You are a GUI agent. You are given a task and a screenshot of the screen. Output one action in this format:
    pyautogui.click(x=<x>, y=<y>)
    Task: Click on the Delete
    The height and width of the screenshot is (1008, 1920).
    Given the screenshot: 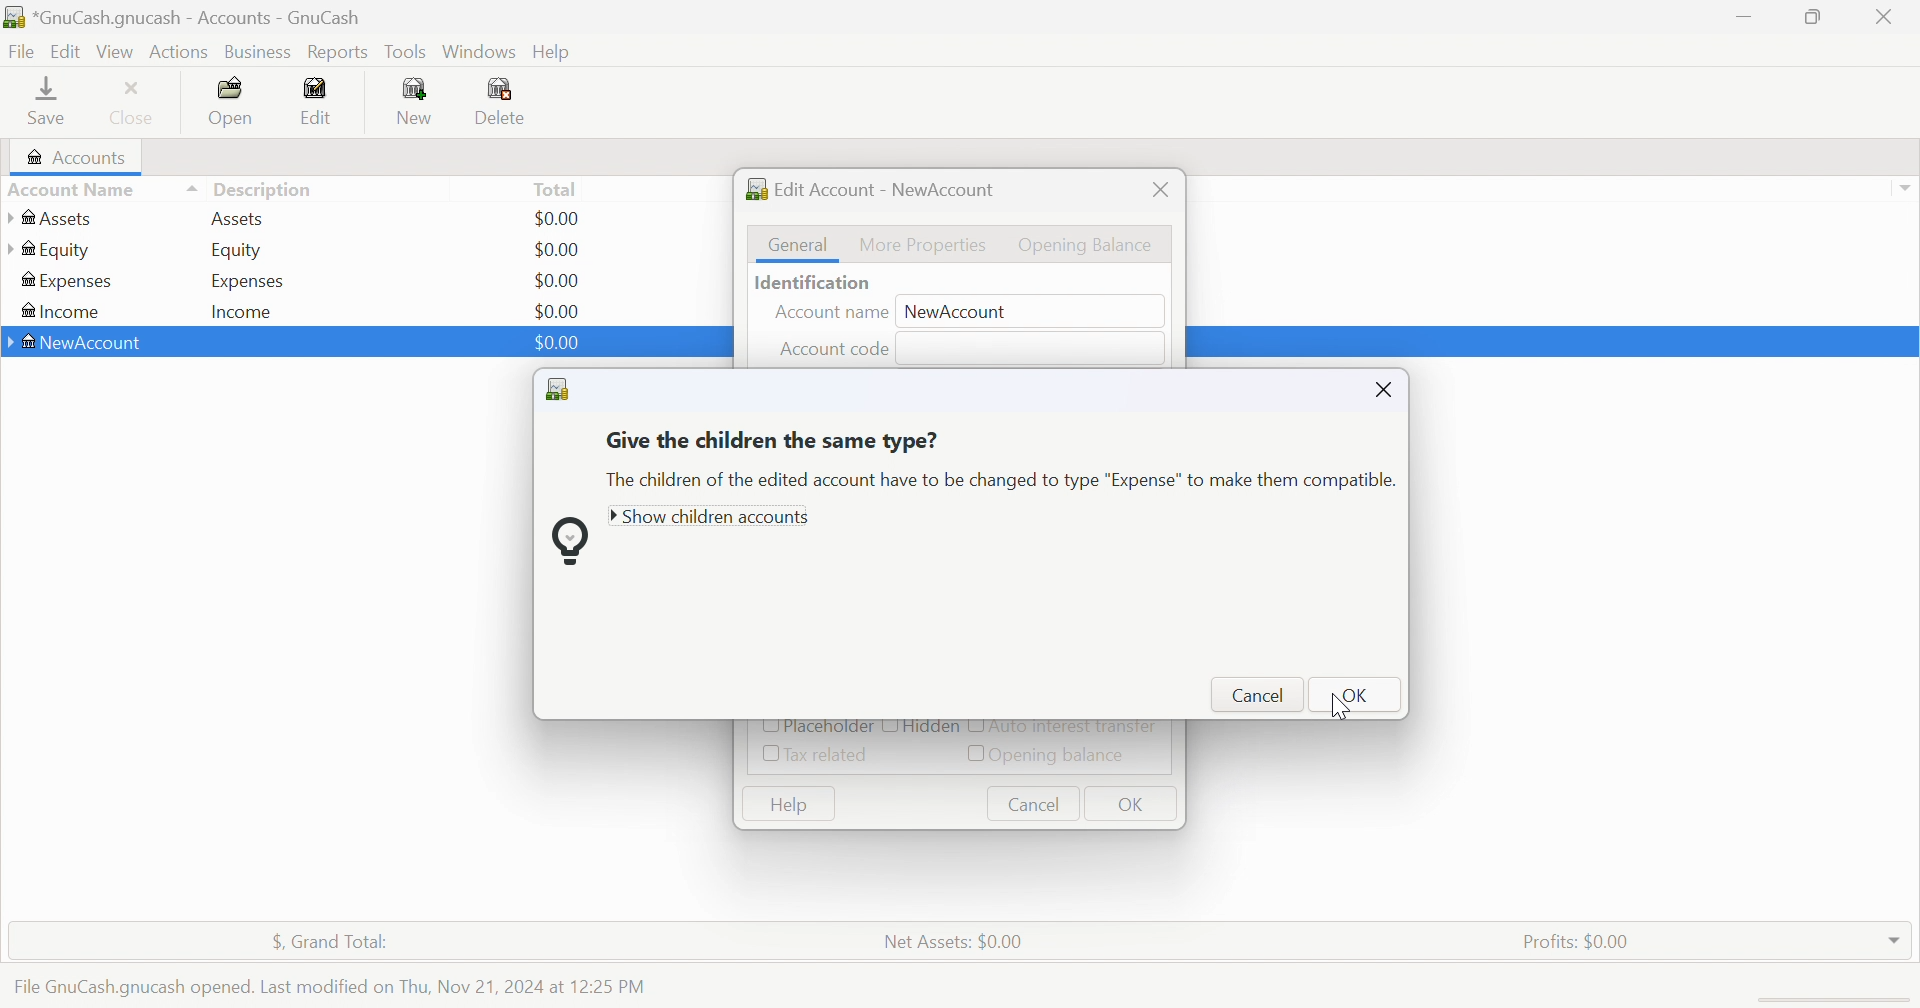 What is the action you would take?
    pyautogui.click(x=506, y=104)
    